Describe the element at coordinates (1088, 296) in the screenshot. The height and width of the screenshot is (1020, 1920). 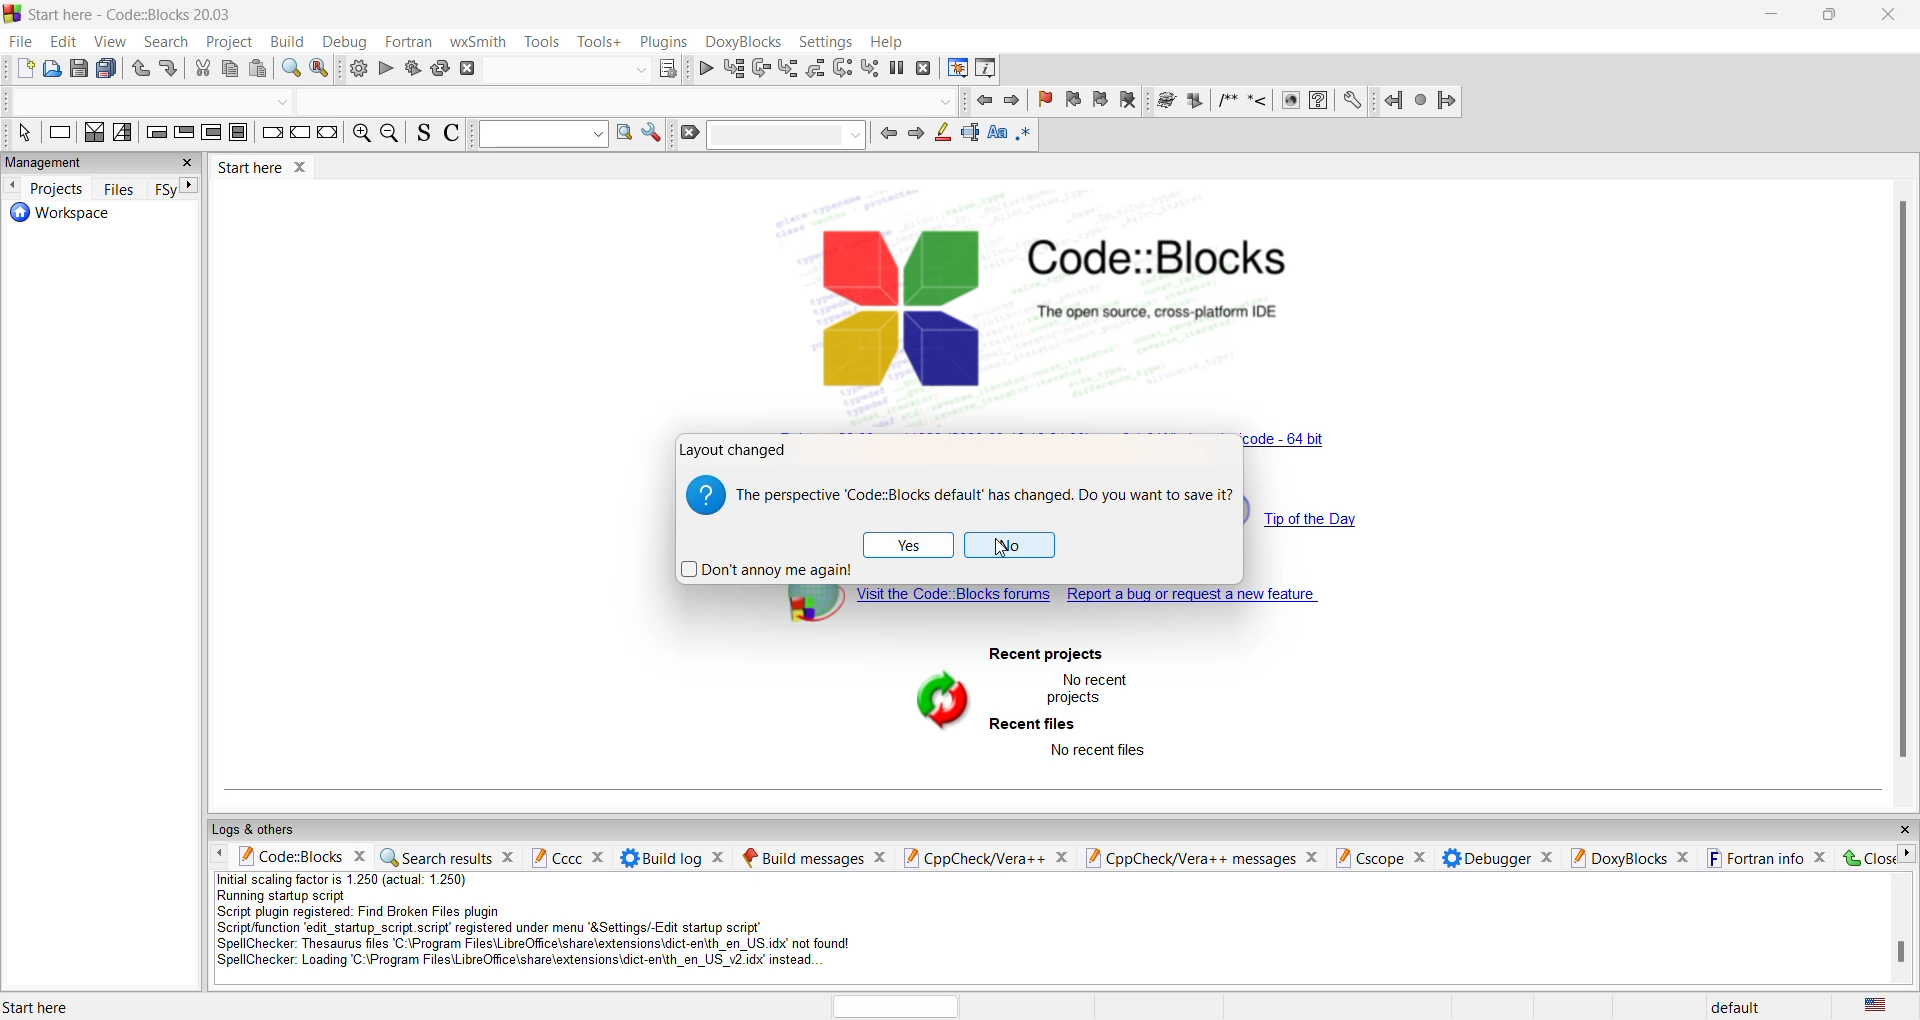
I see `code block logo` at that location.